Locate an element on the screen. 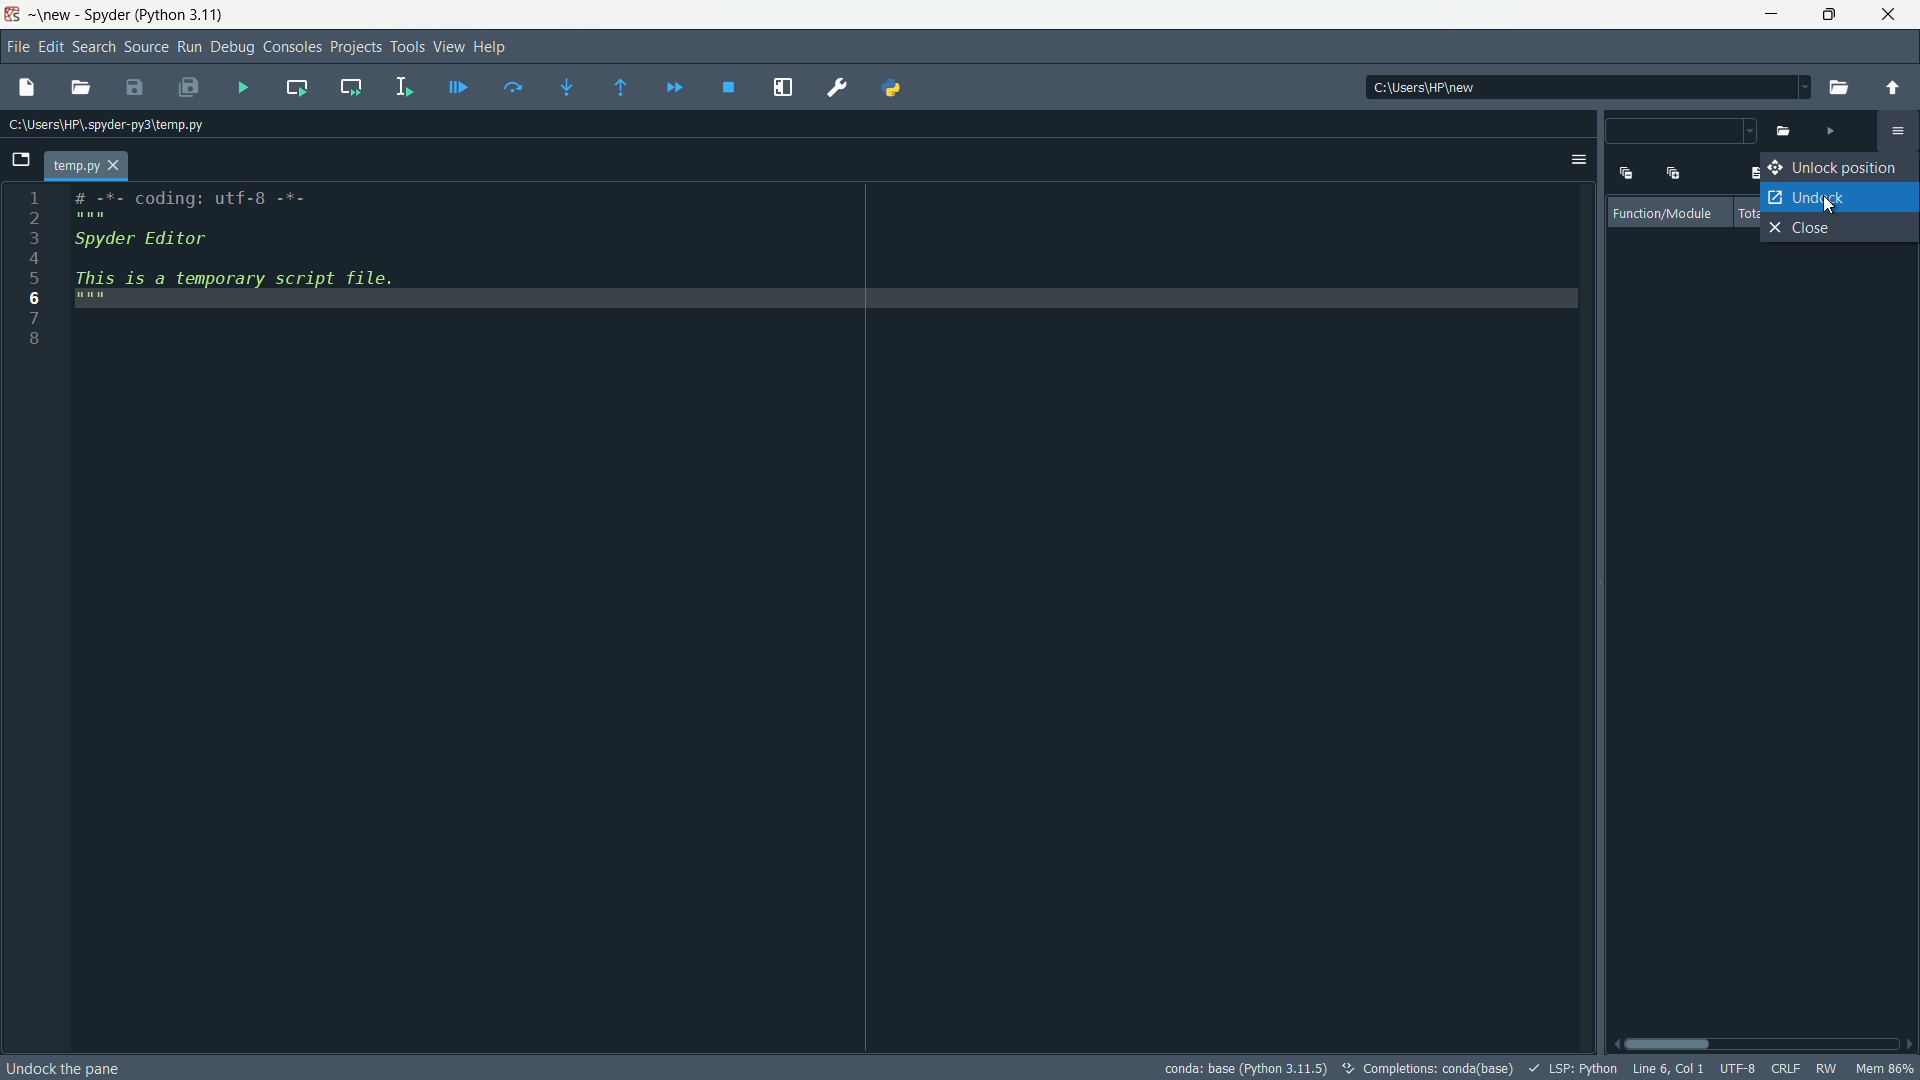 This screenshot has height=1080, width=1920. stop debugging is located at coordinates (729, 87).